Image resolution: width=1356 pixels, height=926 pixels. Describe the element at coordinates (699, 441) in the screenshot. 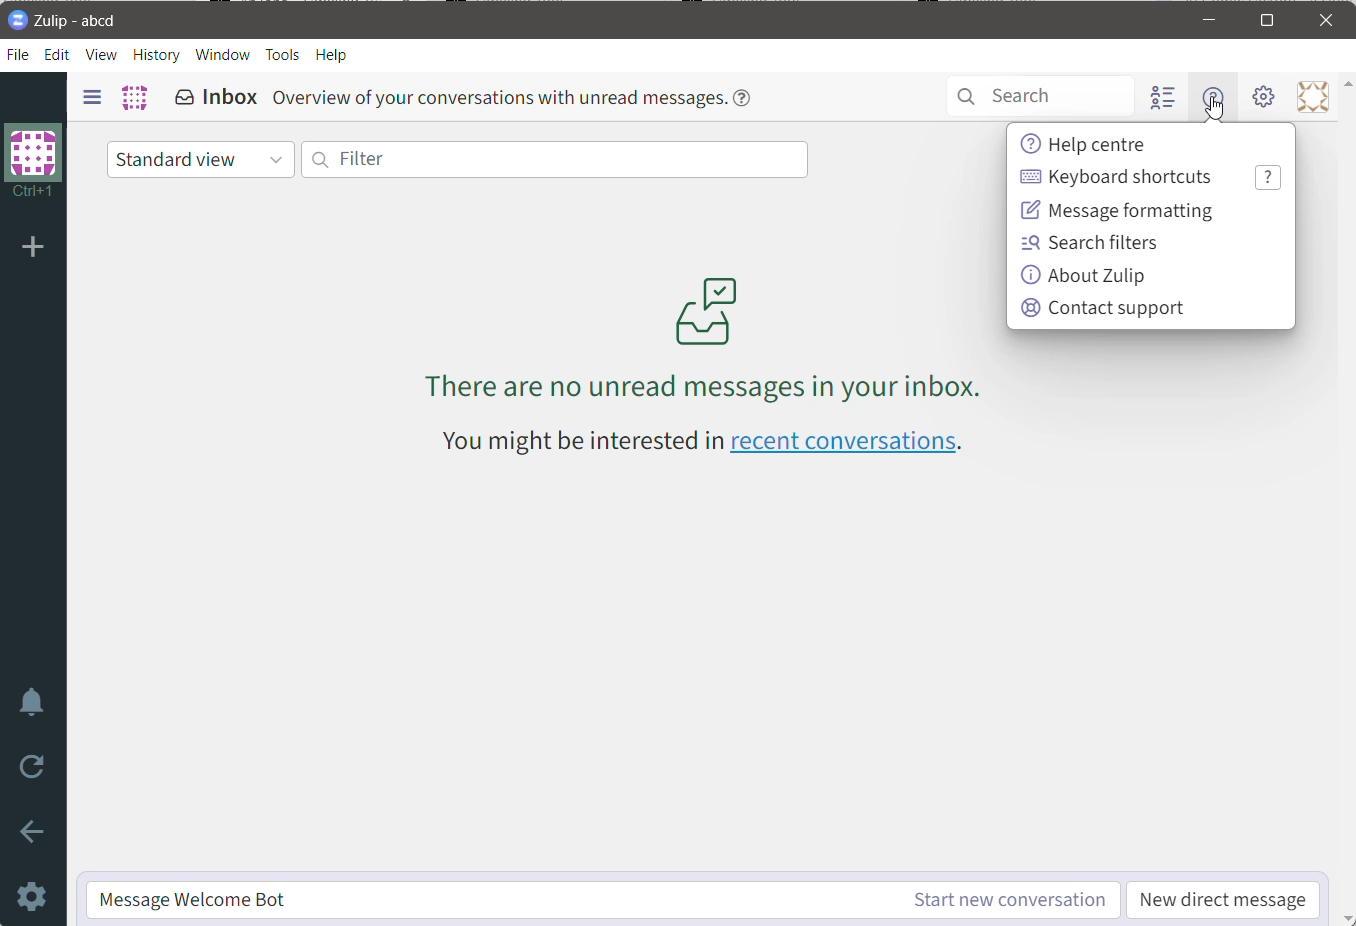

I see `You might be interested in recent conversations - Click link to view recent conversations` at that location.